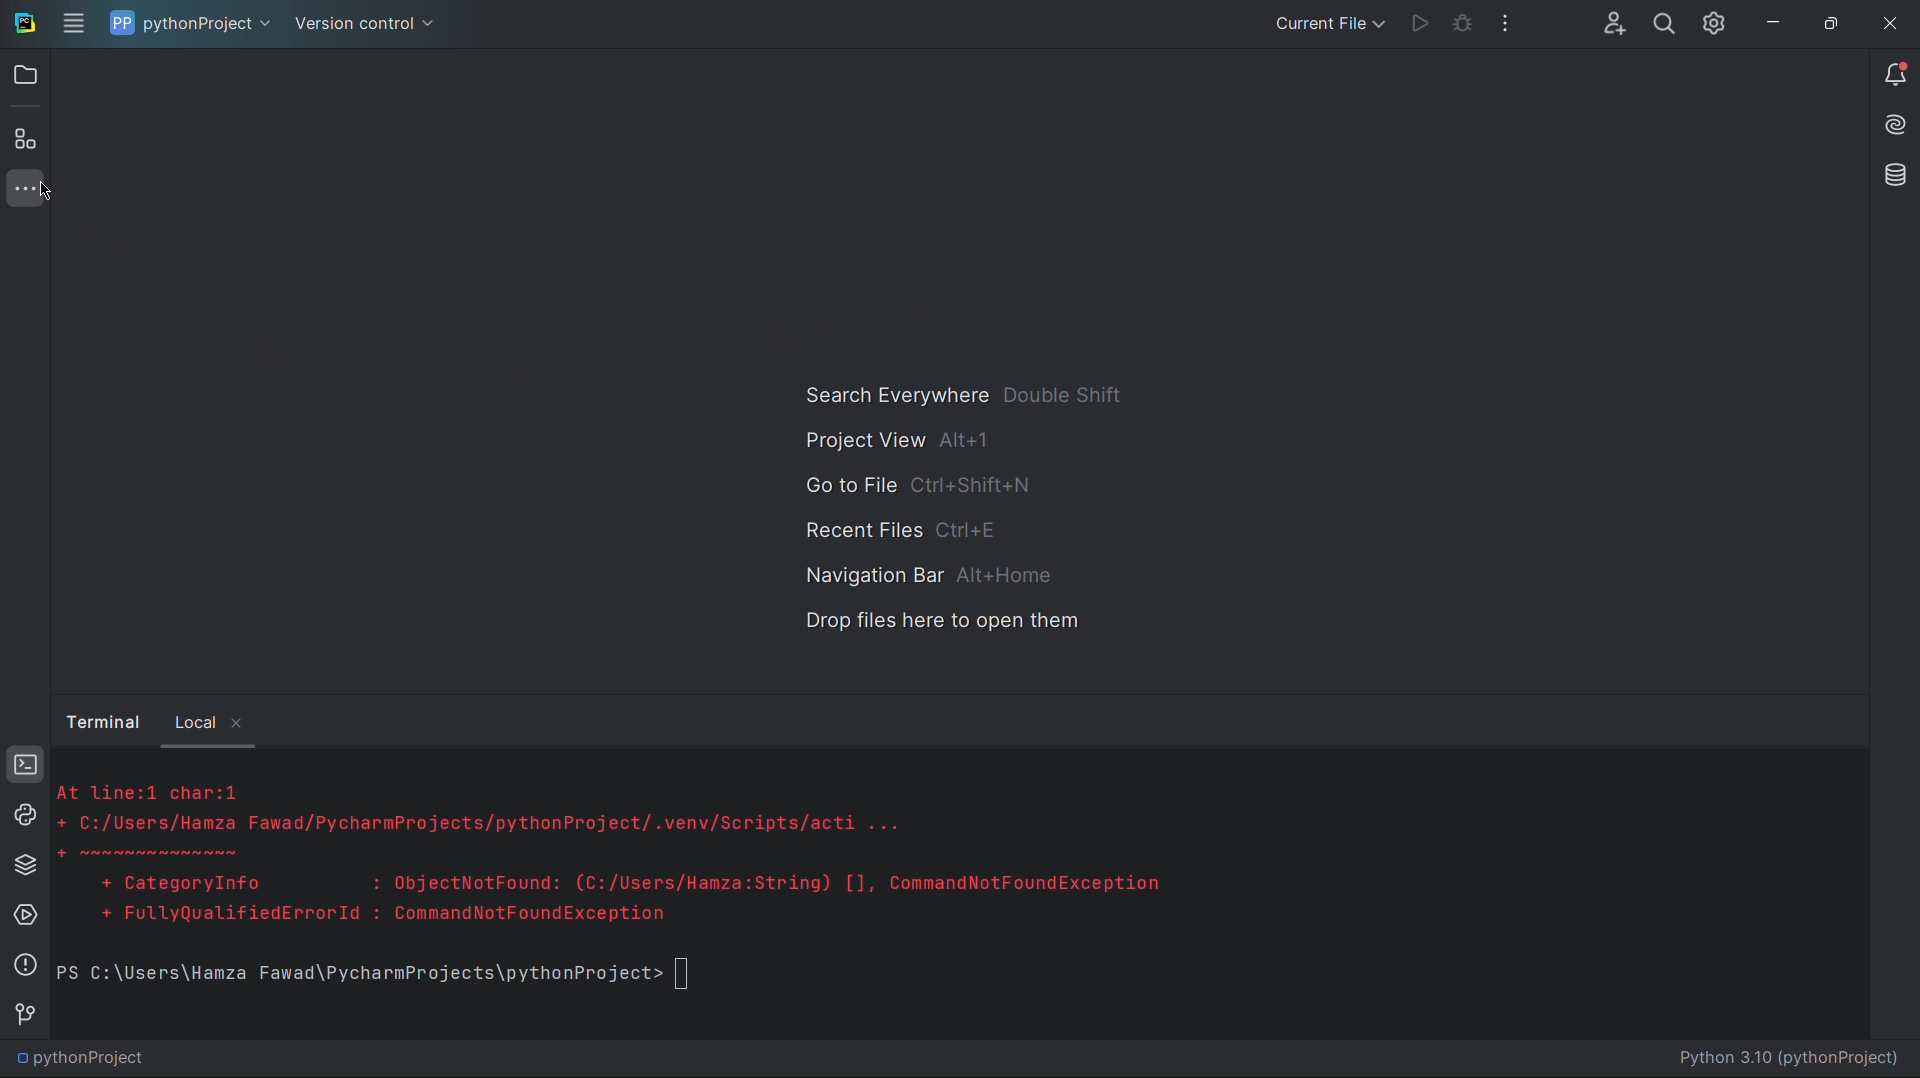  I want to click on More, so click(24, 189).